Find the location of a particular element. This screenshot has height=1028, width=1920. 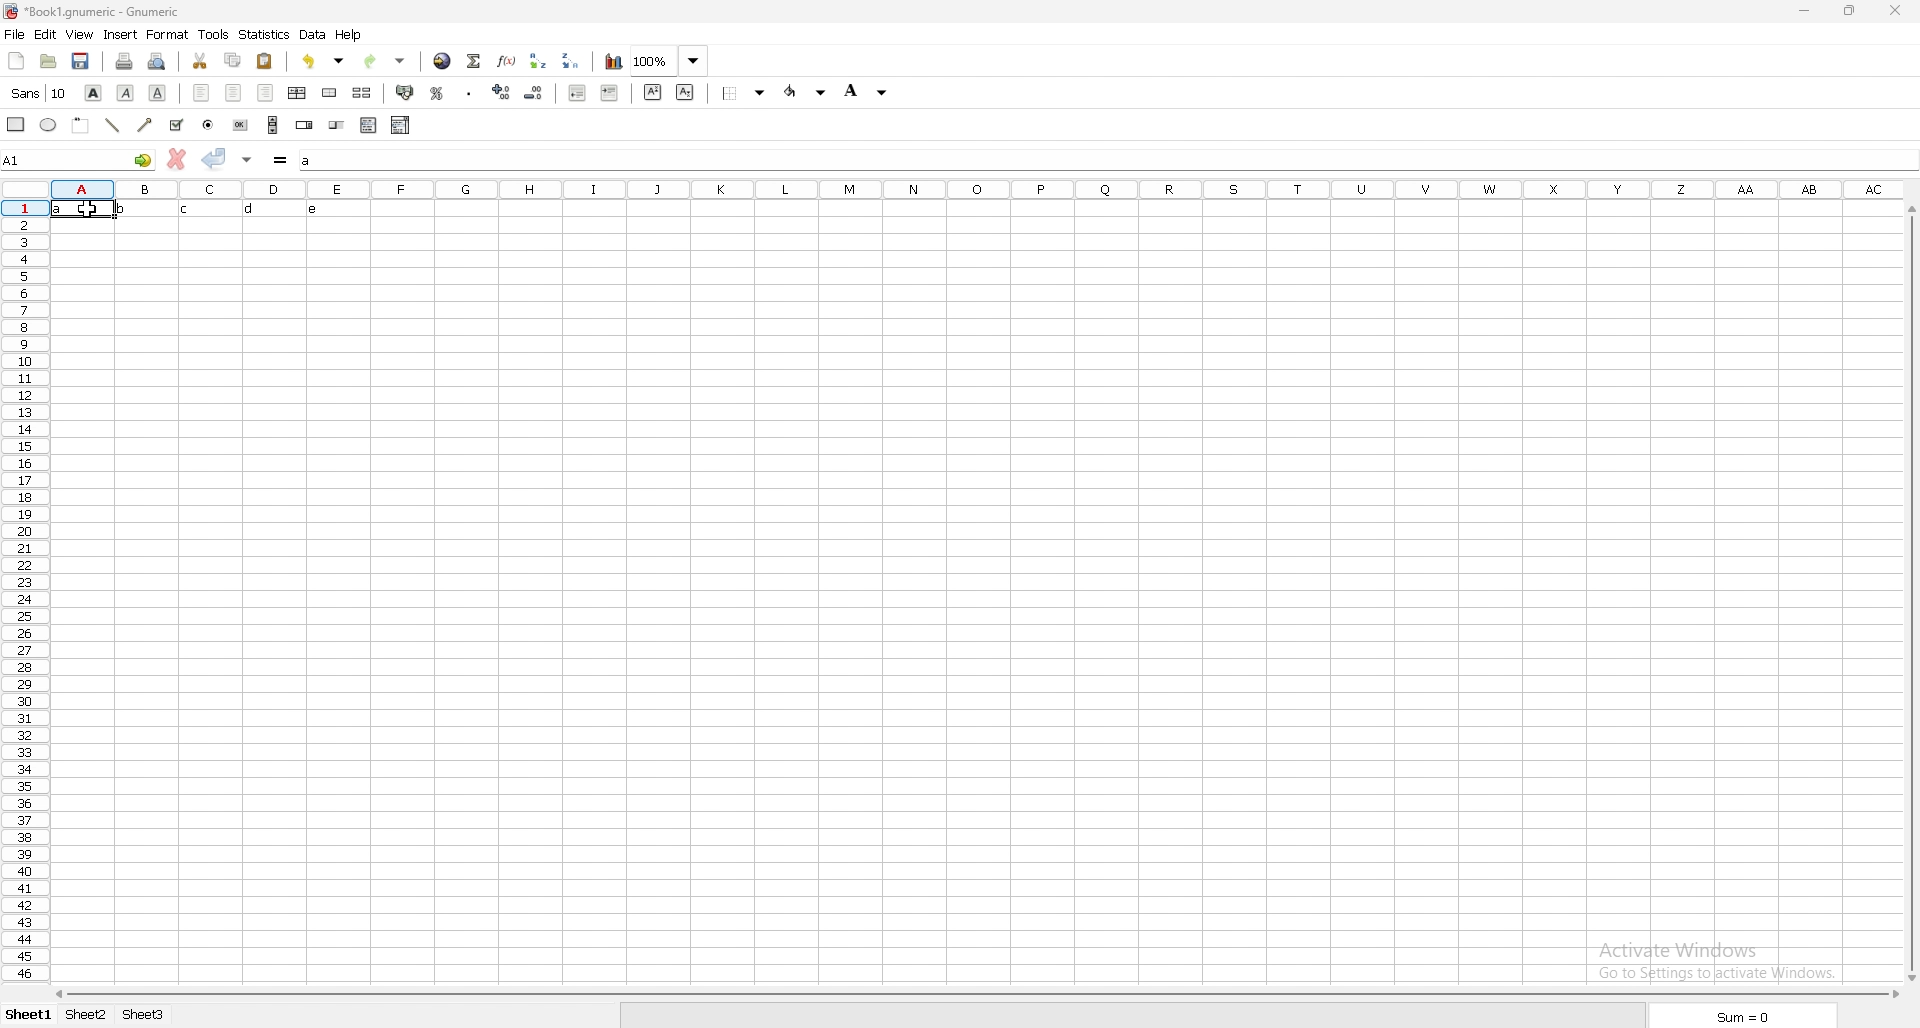

cancel change is located at coordinates (177, 158).